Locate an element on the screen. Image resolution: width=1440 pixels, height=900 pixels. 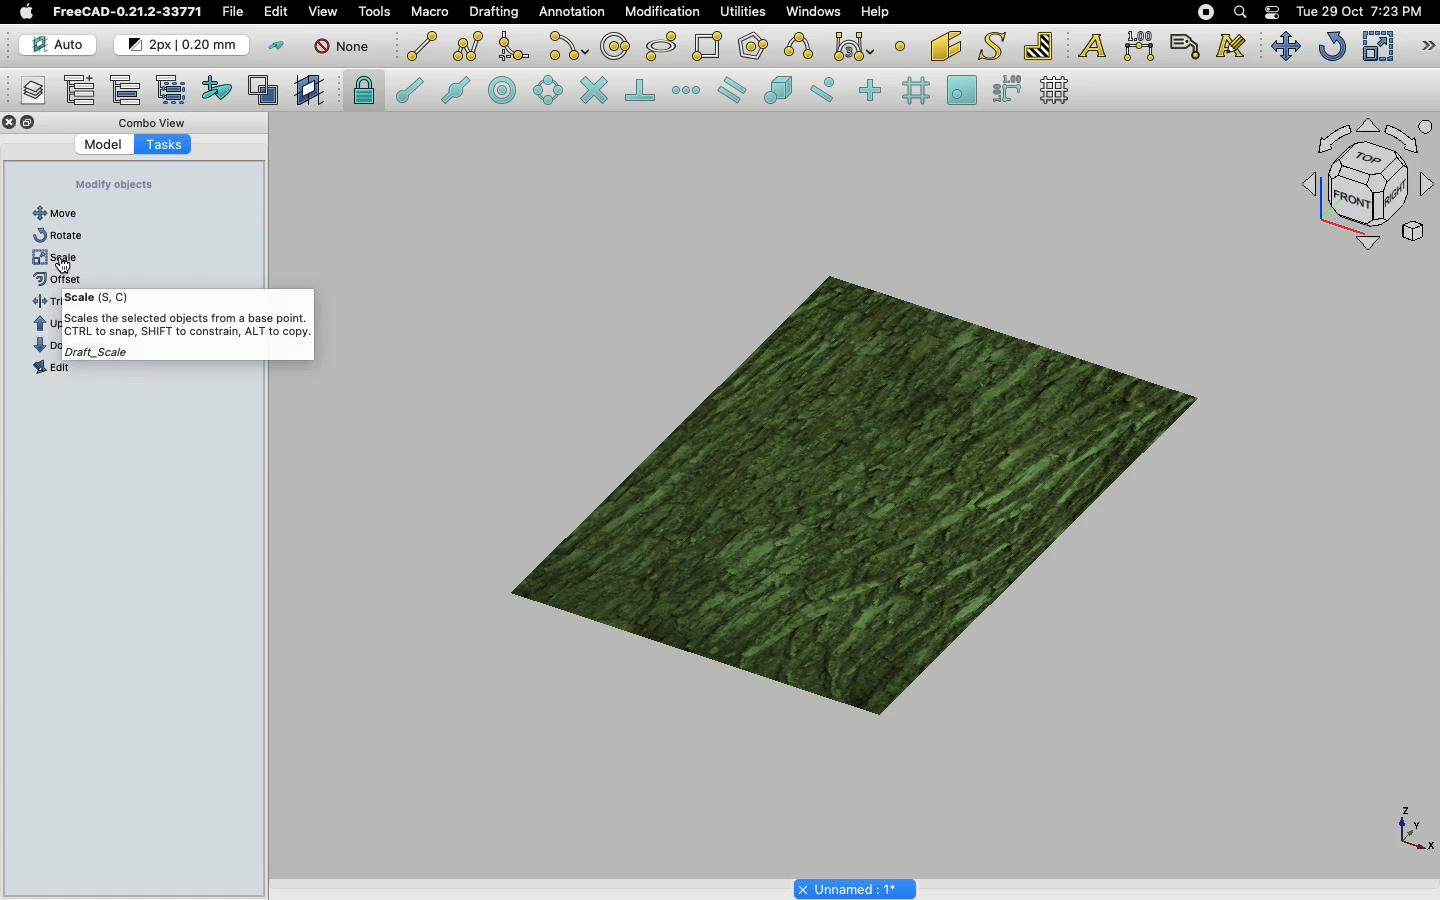
Refresh is located at coordinates (1331, 46).